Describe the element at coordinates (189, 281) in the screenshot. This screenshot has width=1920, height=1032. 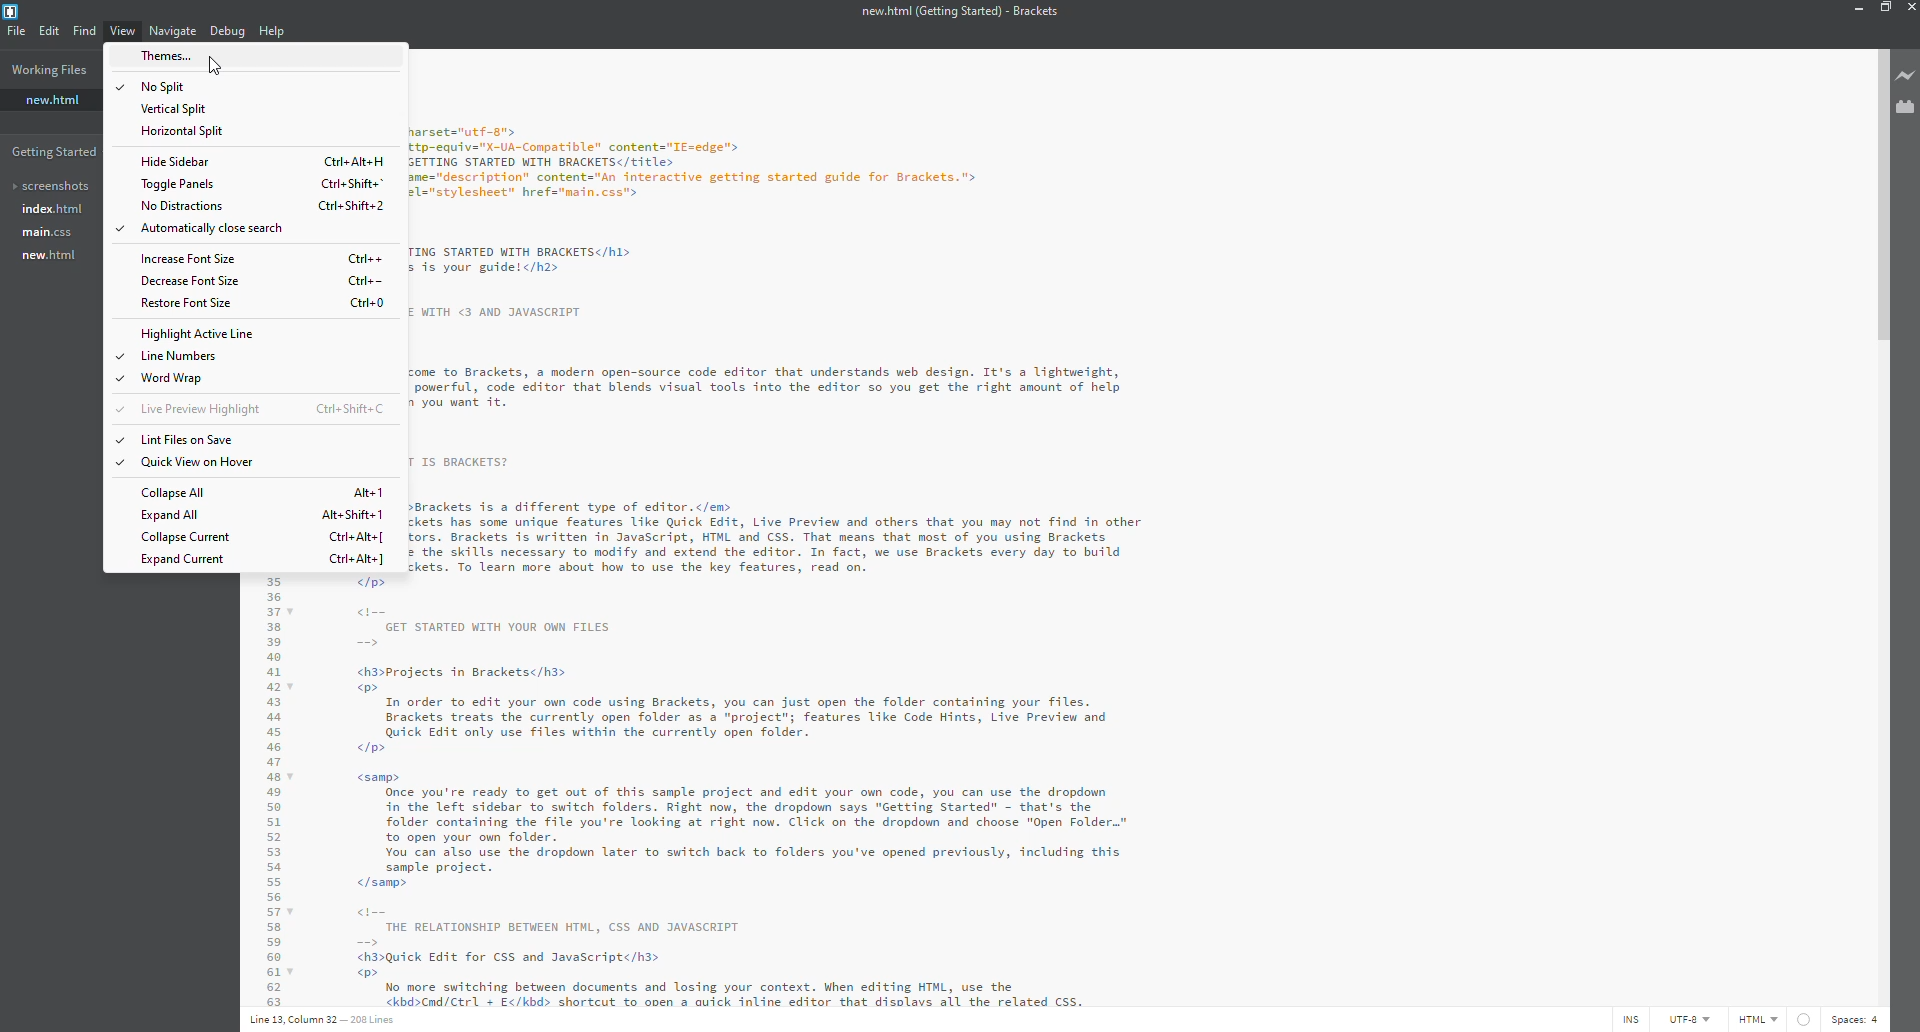
I see `decrease font size` at that location.